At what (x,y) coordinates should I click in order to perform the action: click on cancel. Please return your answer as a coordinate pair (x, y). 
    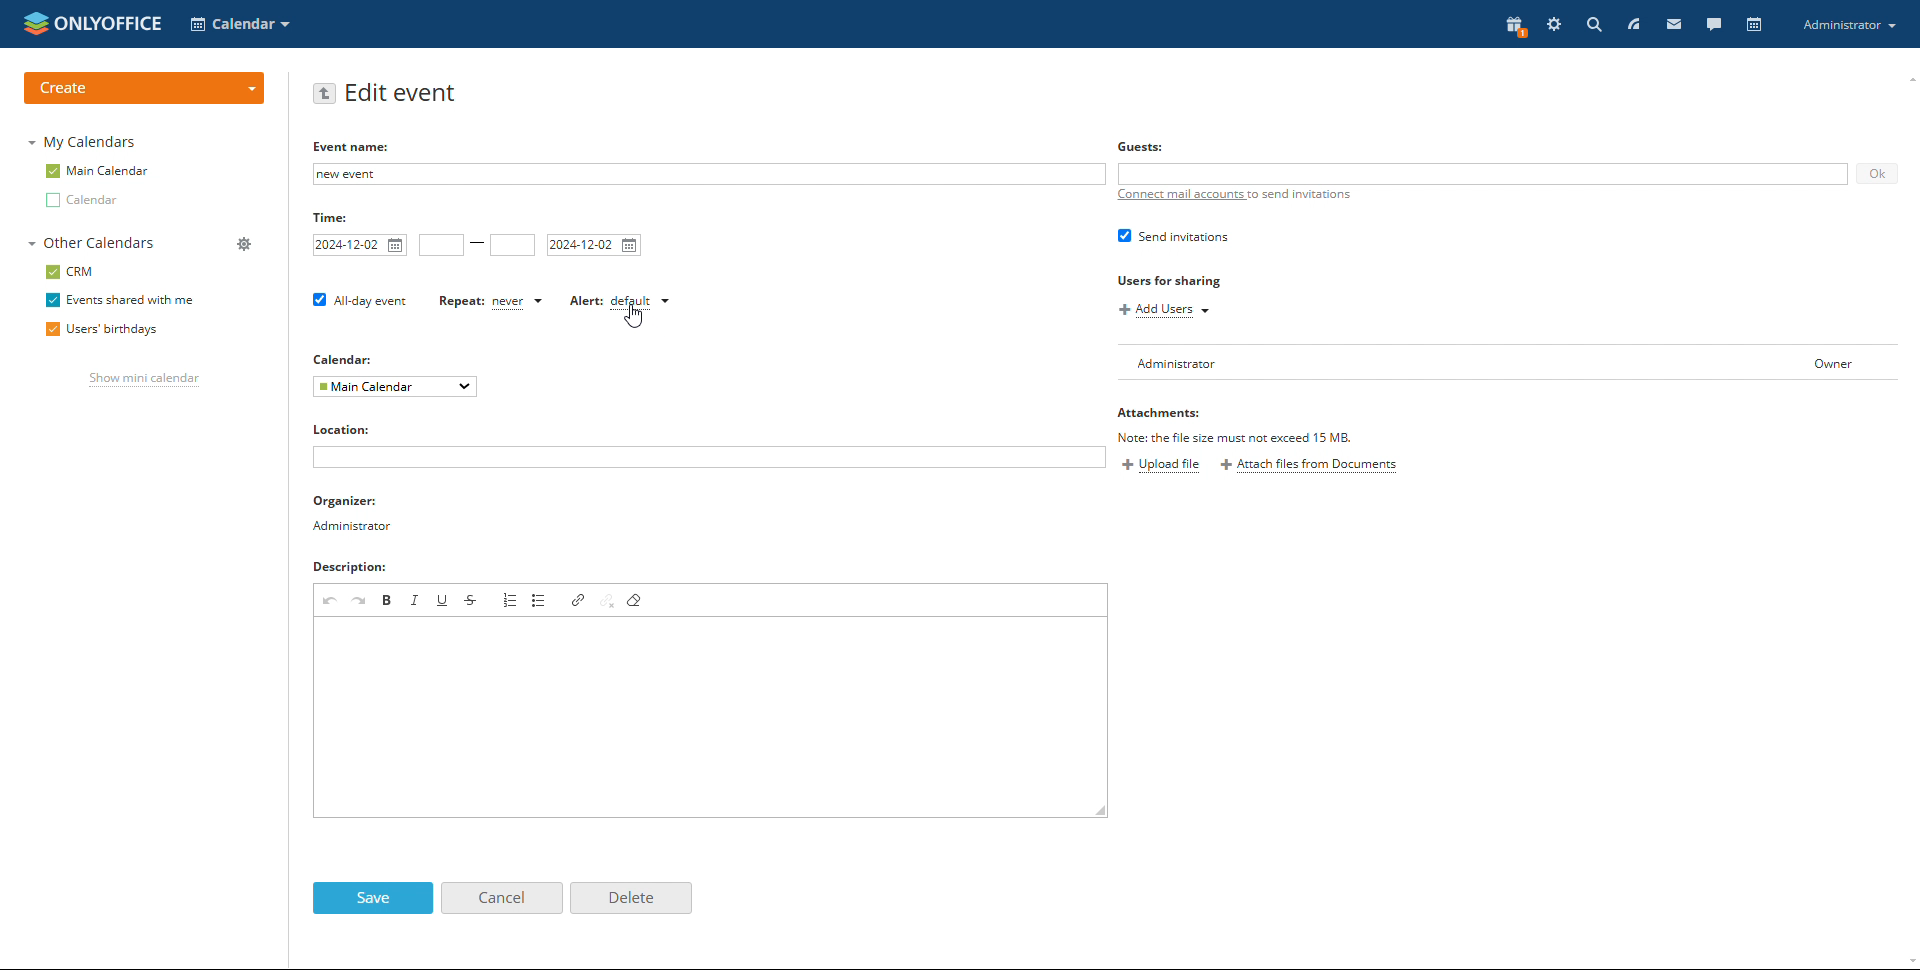
    Looking at the image, I should click on (503, 898).